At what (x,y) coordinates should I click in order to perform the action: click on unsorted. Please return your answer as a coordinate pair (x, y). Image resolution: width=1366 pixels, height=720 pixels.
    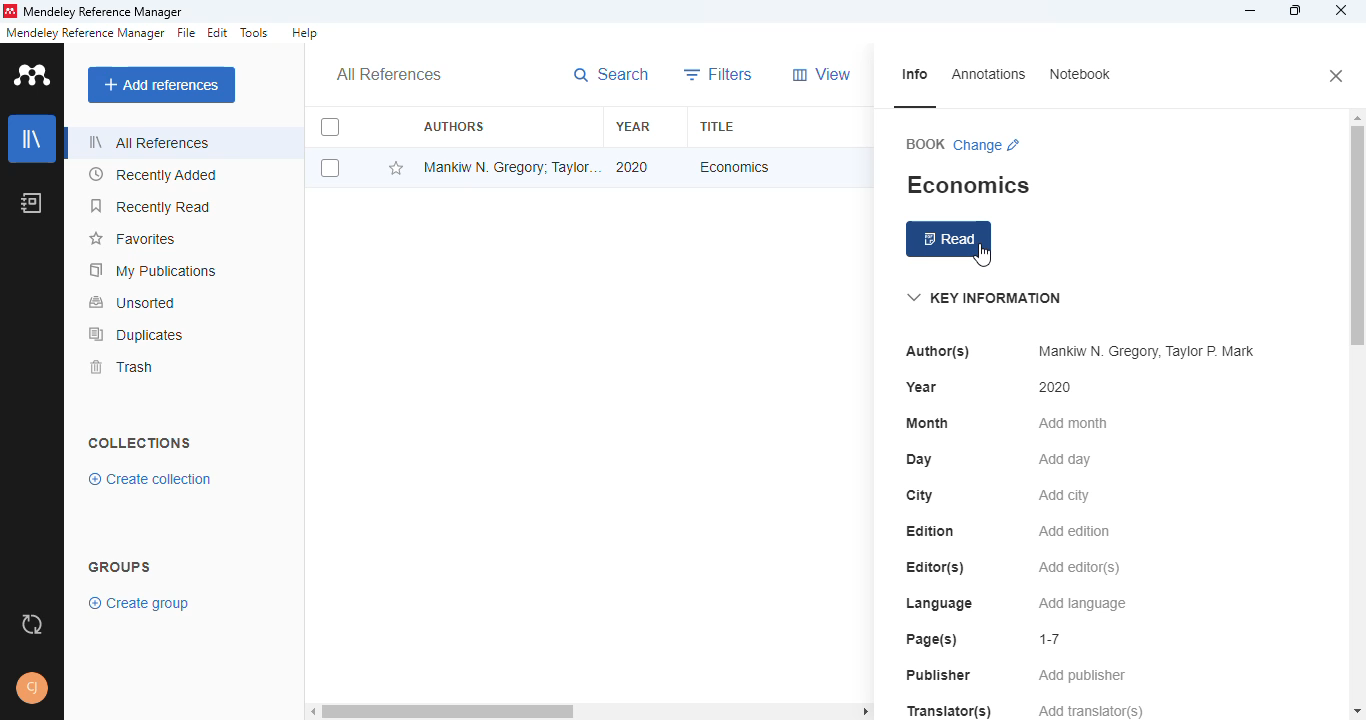
    Looking at the image, I should click on (132, 302).